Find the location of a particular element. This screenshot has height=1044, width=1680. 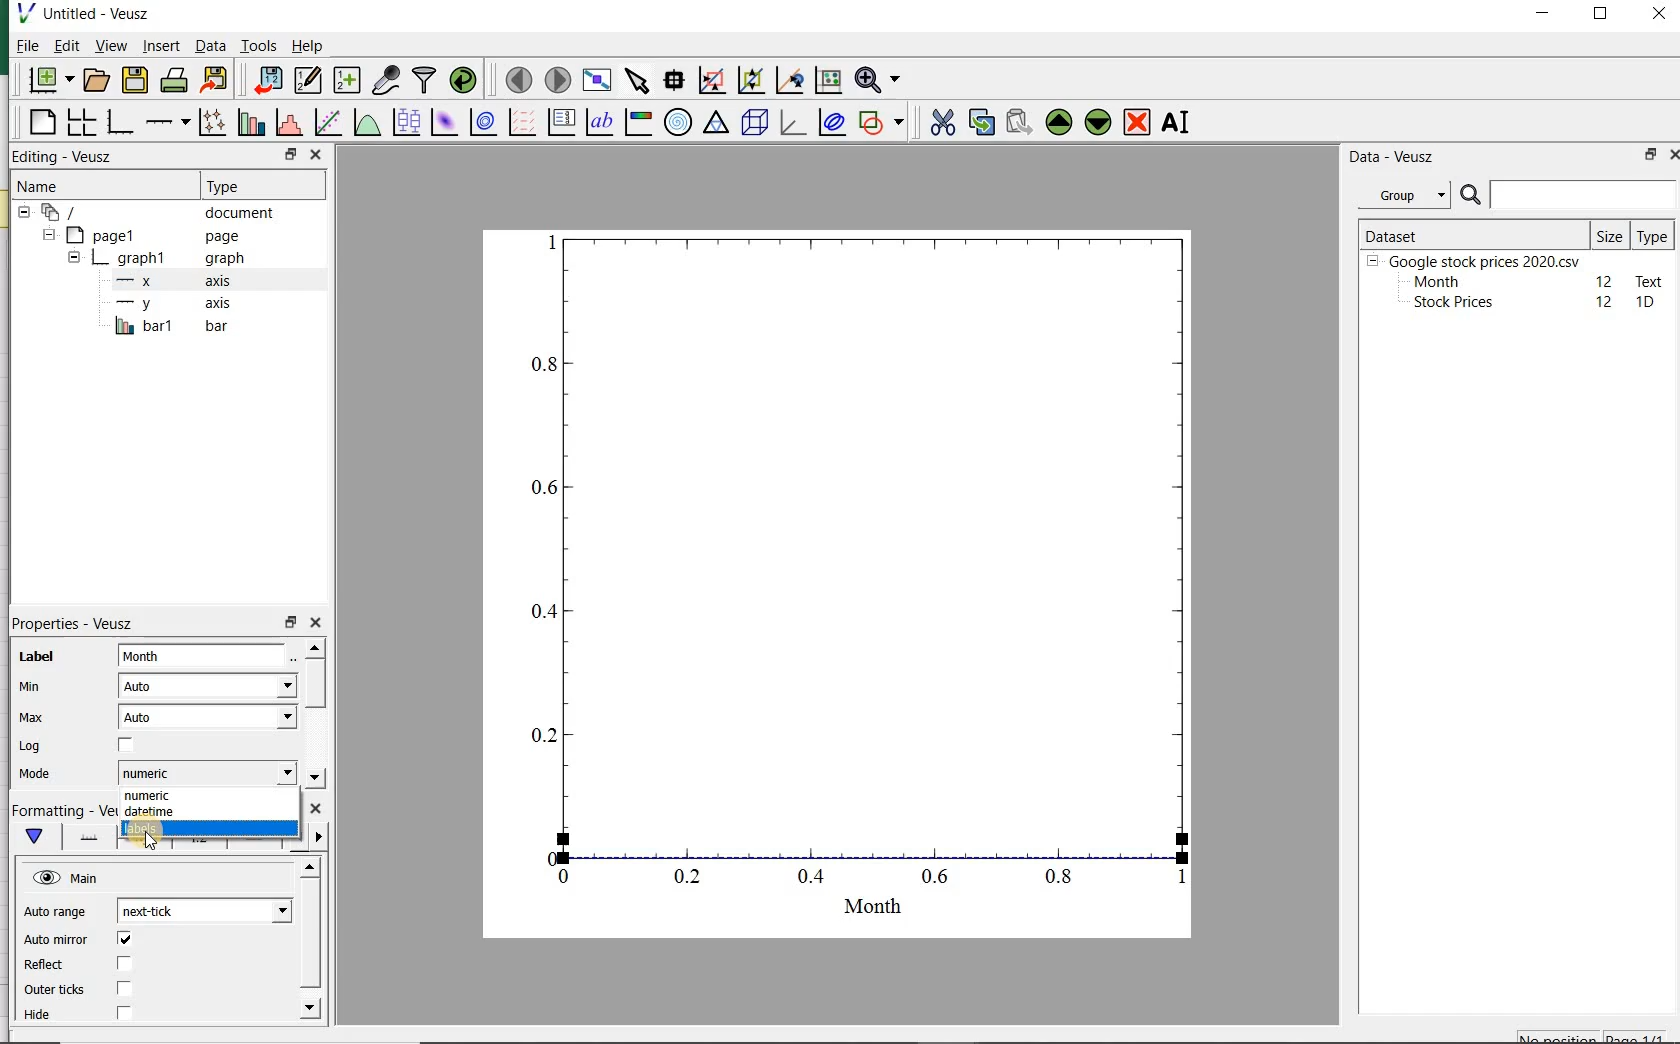

Type is located at coordinates (1652, 235).